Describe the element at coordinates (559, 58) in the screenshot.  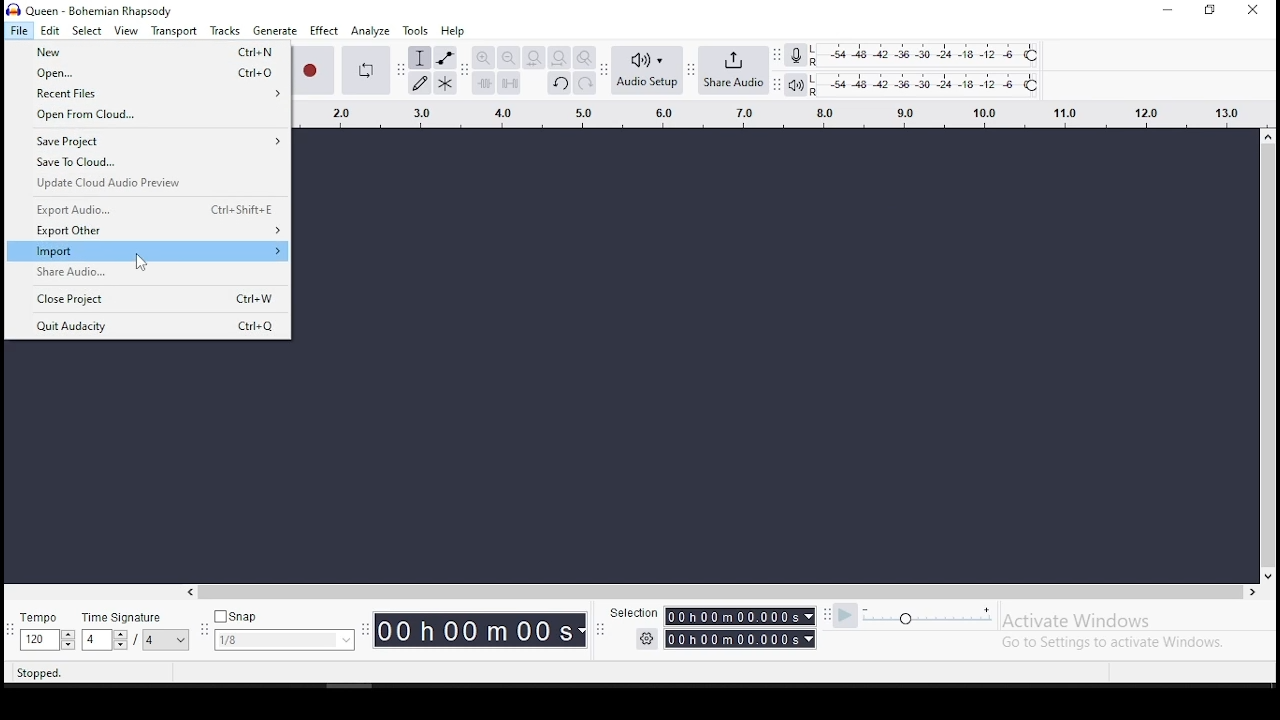
I see `fit to project to width` at that location.